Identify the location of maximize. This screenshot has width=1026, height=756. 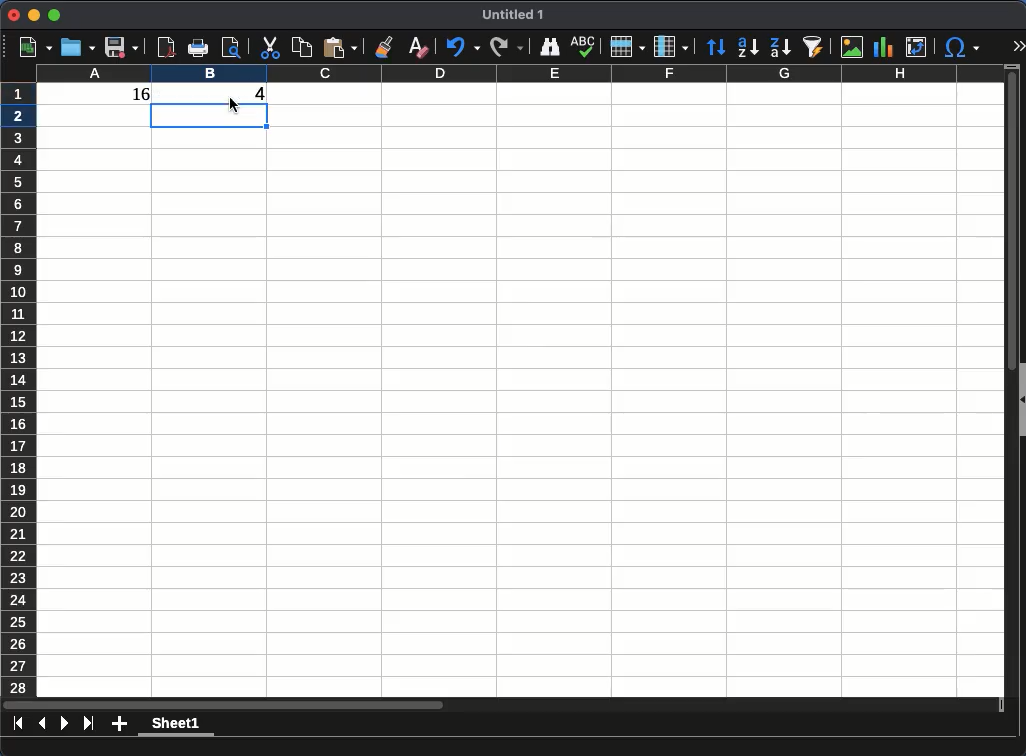
(56, 14).